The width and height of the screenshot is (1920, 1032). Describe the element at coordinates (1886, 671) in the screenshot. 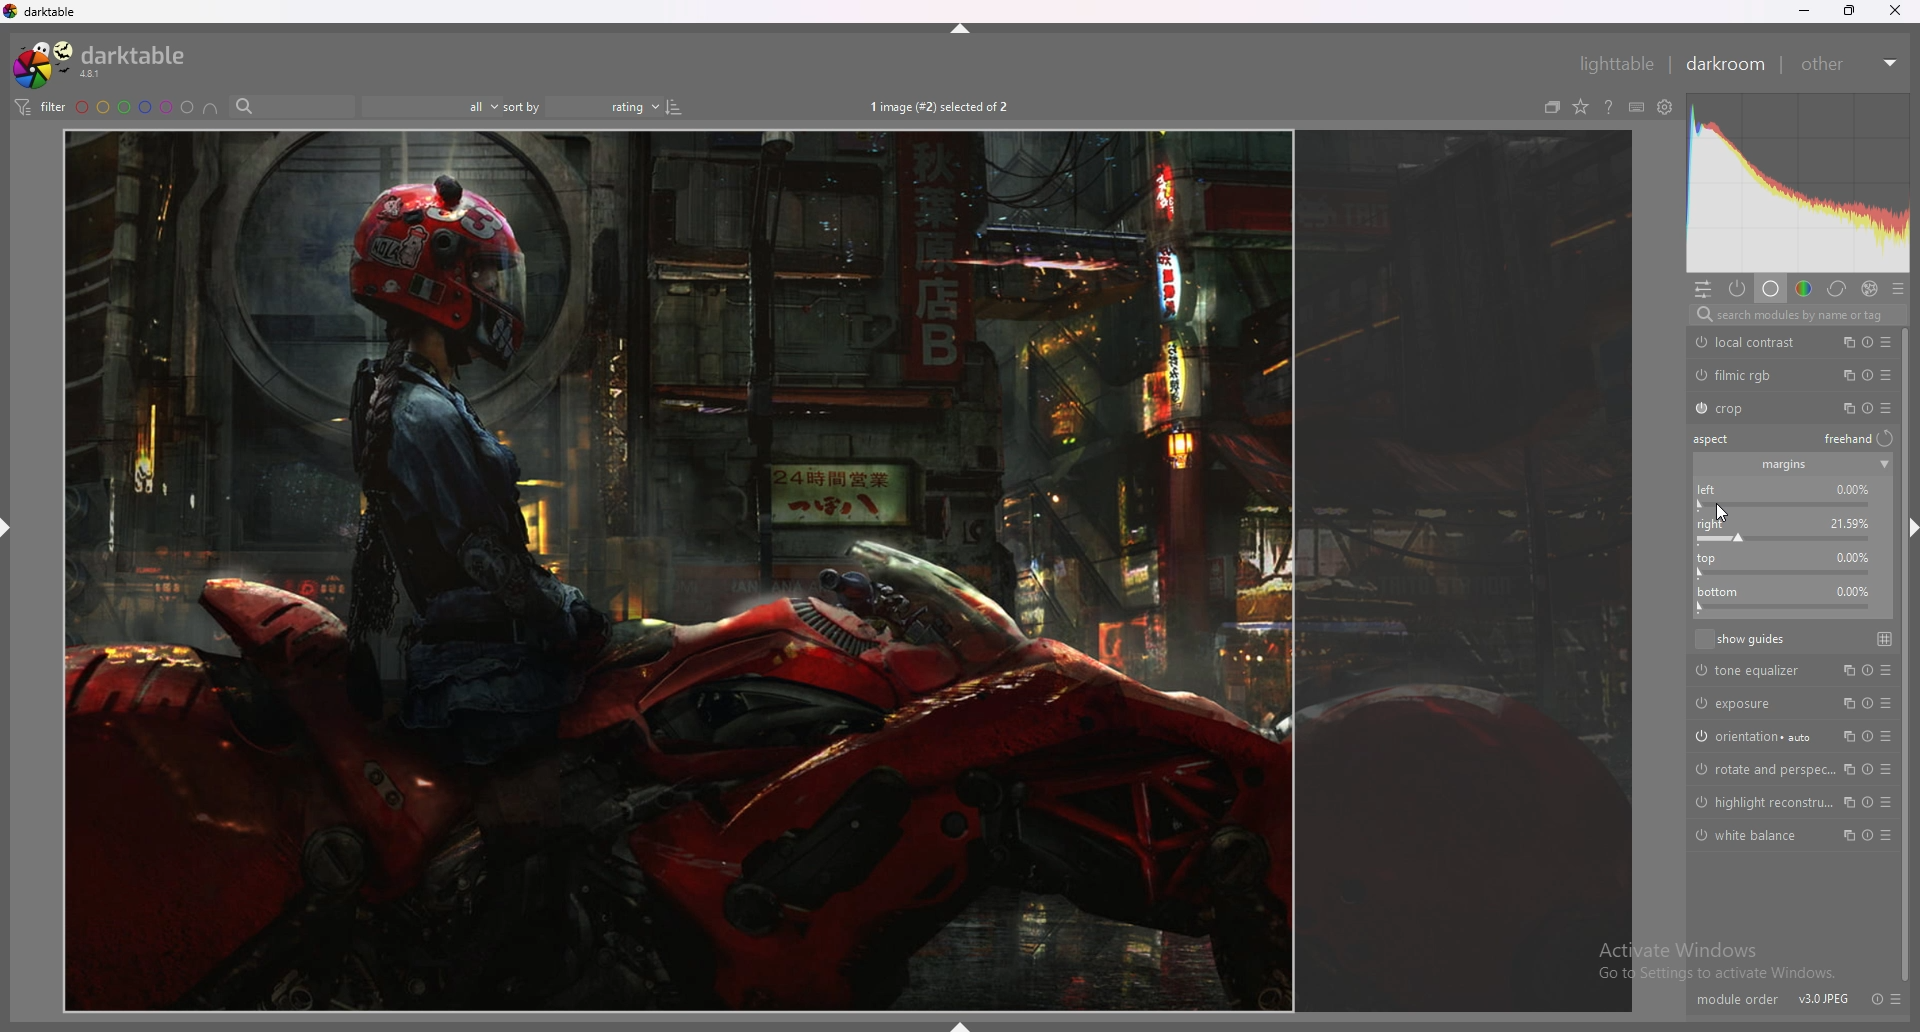

I see `presets` at that location.